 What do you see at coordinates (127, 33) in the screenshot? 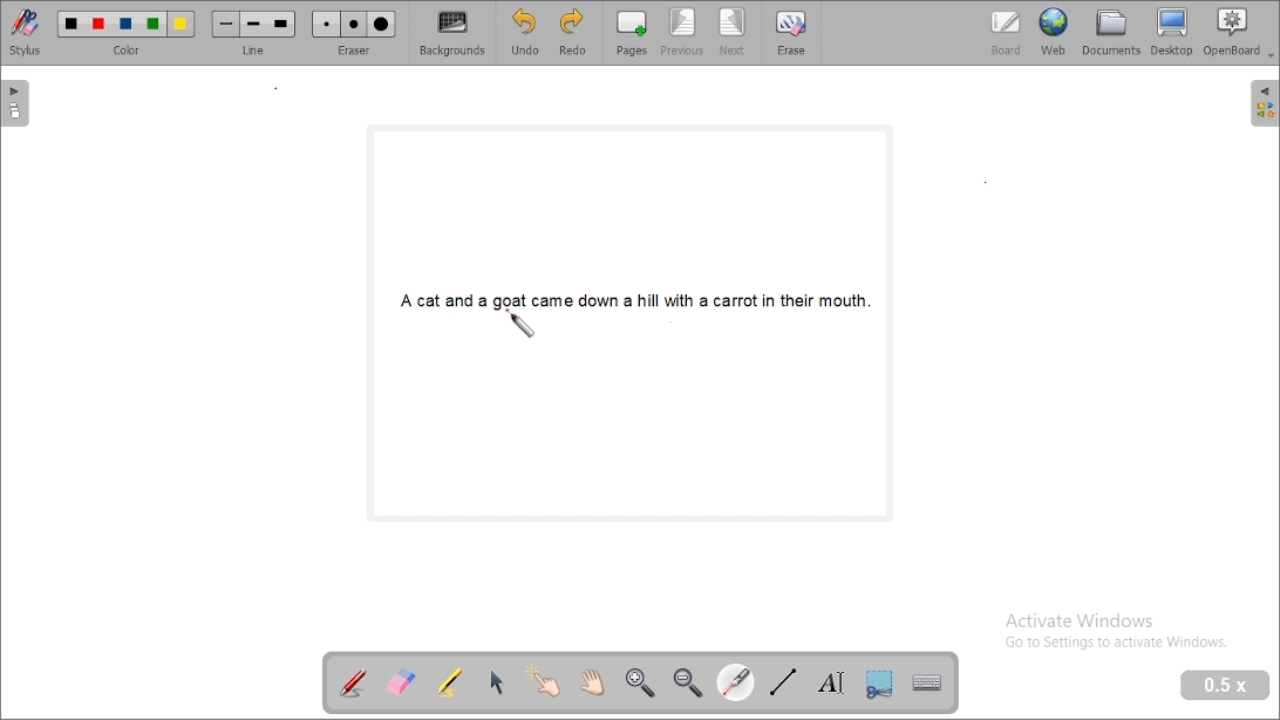
I see `color` at bounding box center [127, 33].